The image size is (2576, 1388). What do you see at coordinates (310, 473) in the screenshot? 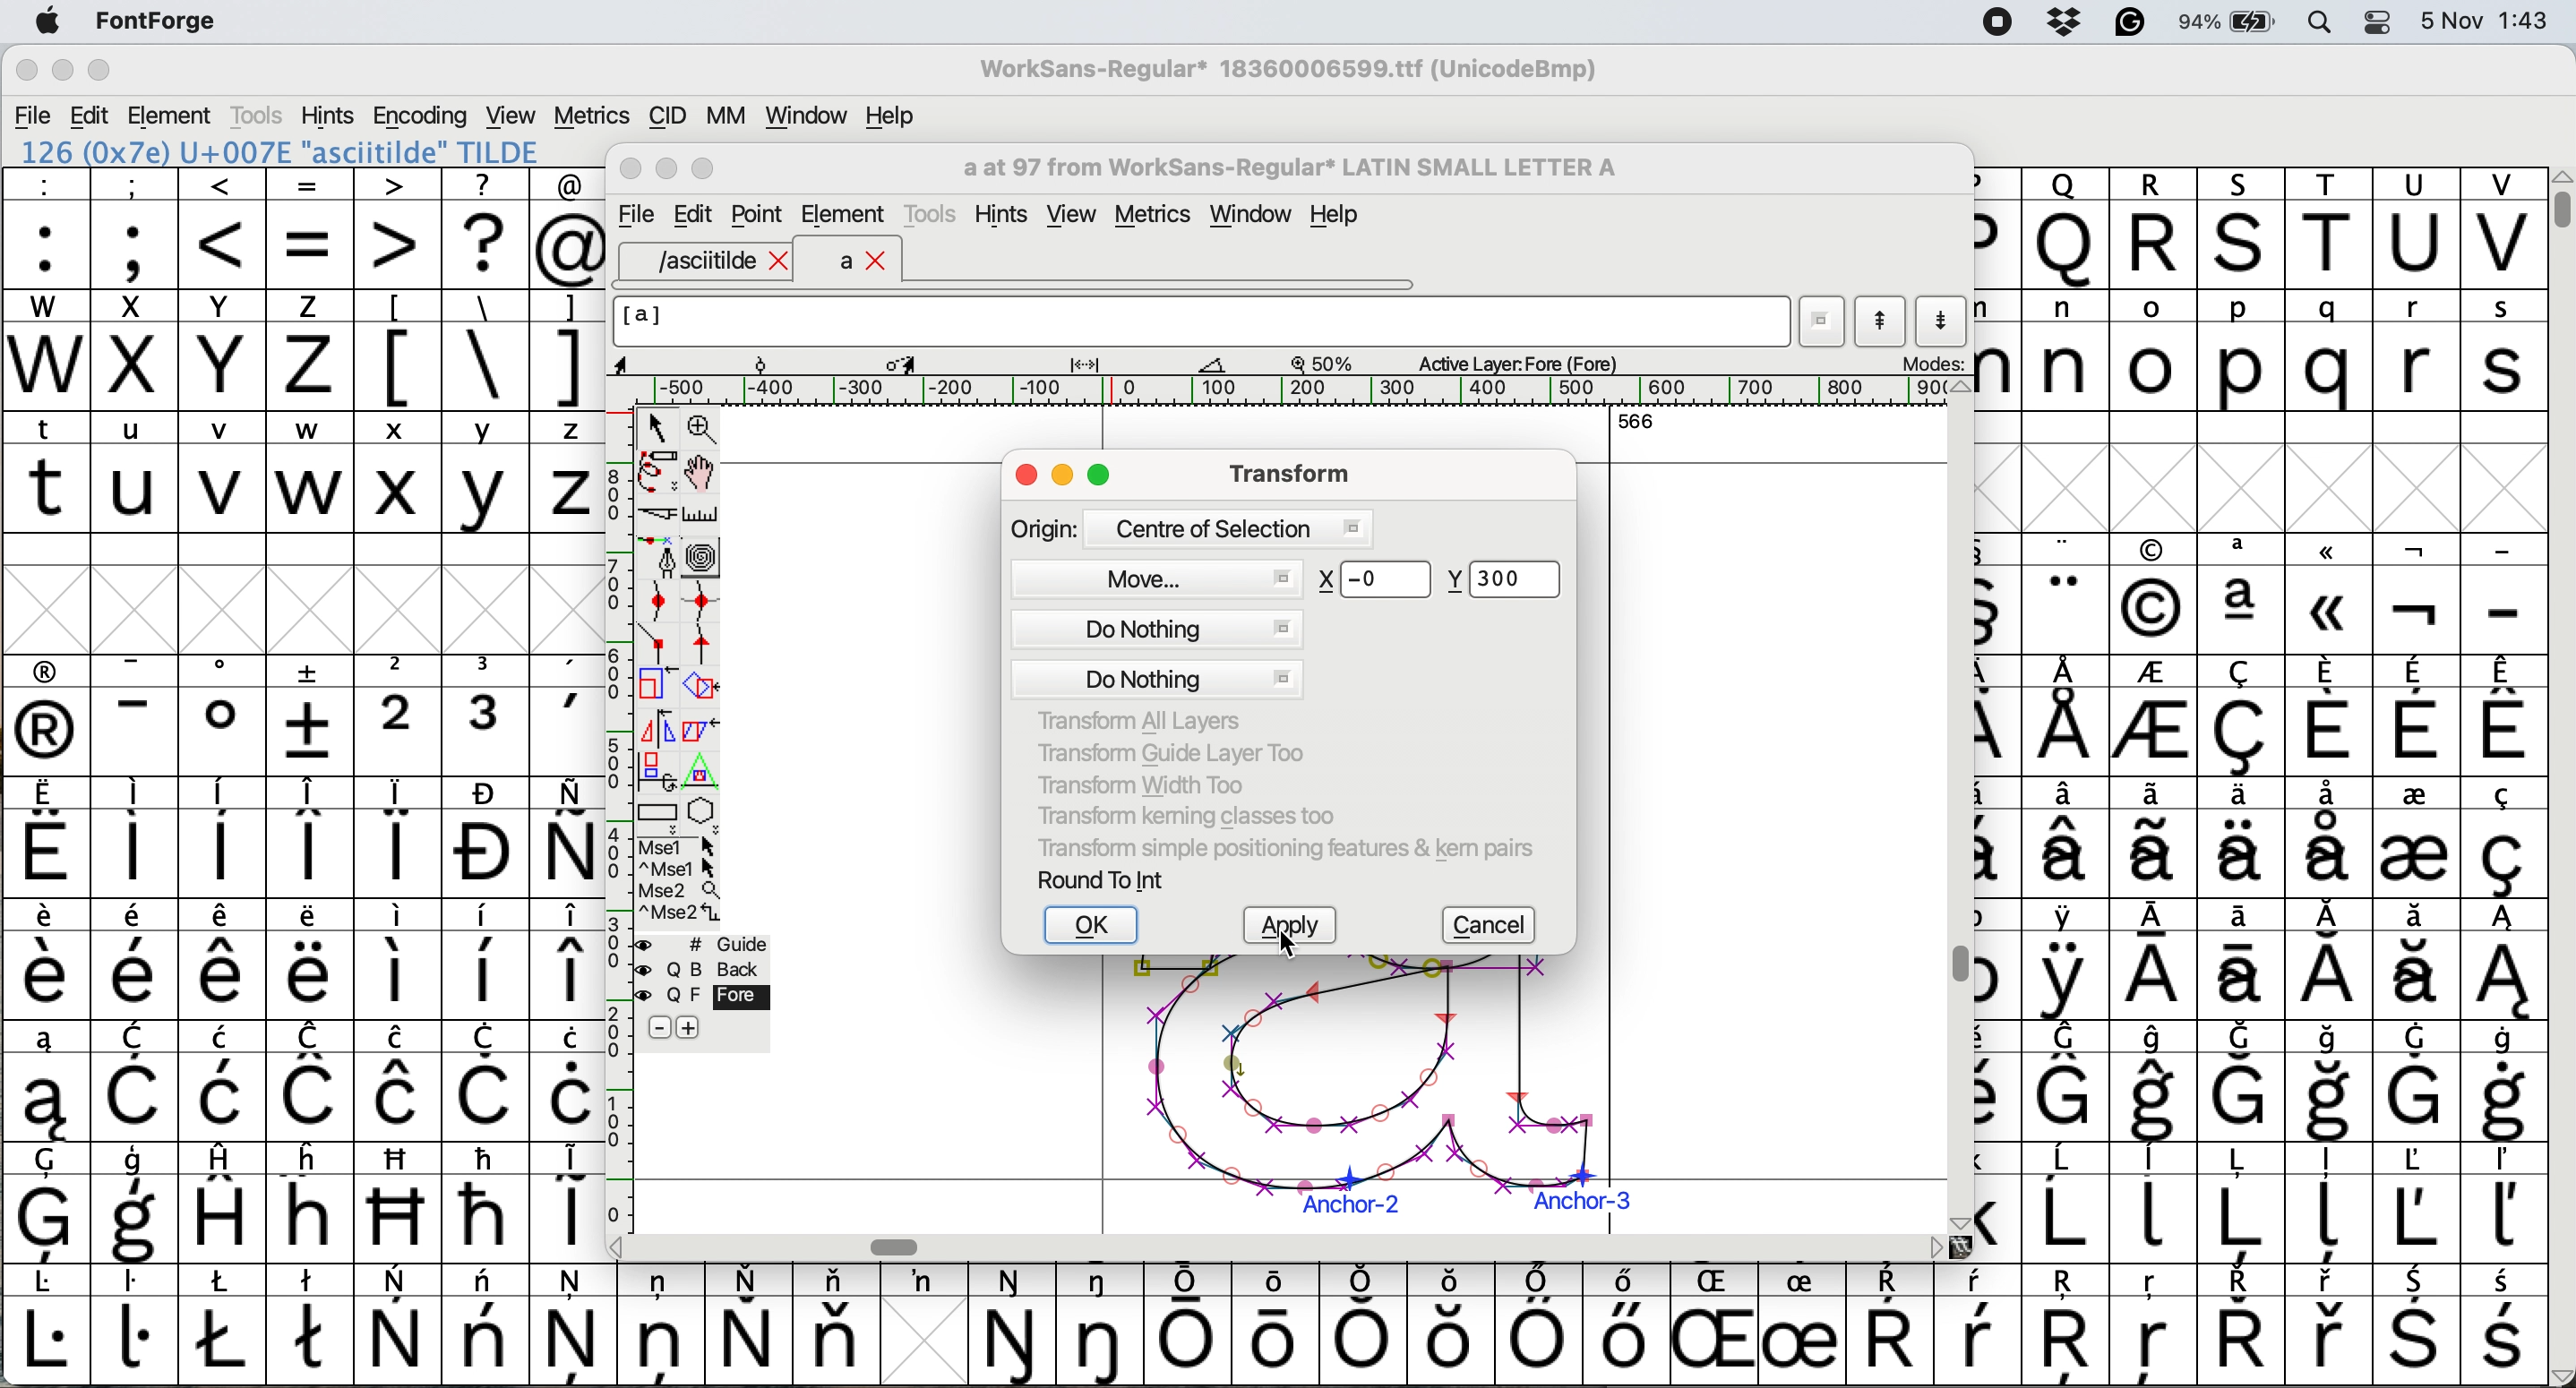
I see `w` at bounding box center [310, 473].